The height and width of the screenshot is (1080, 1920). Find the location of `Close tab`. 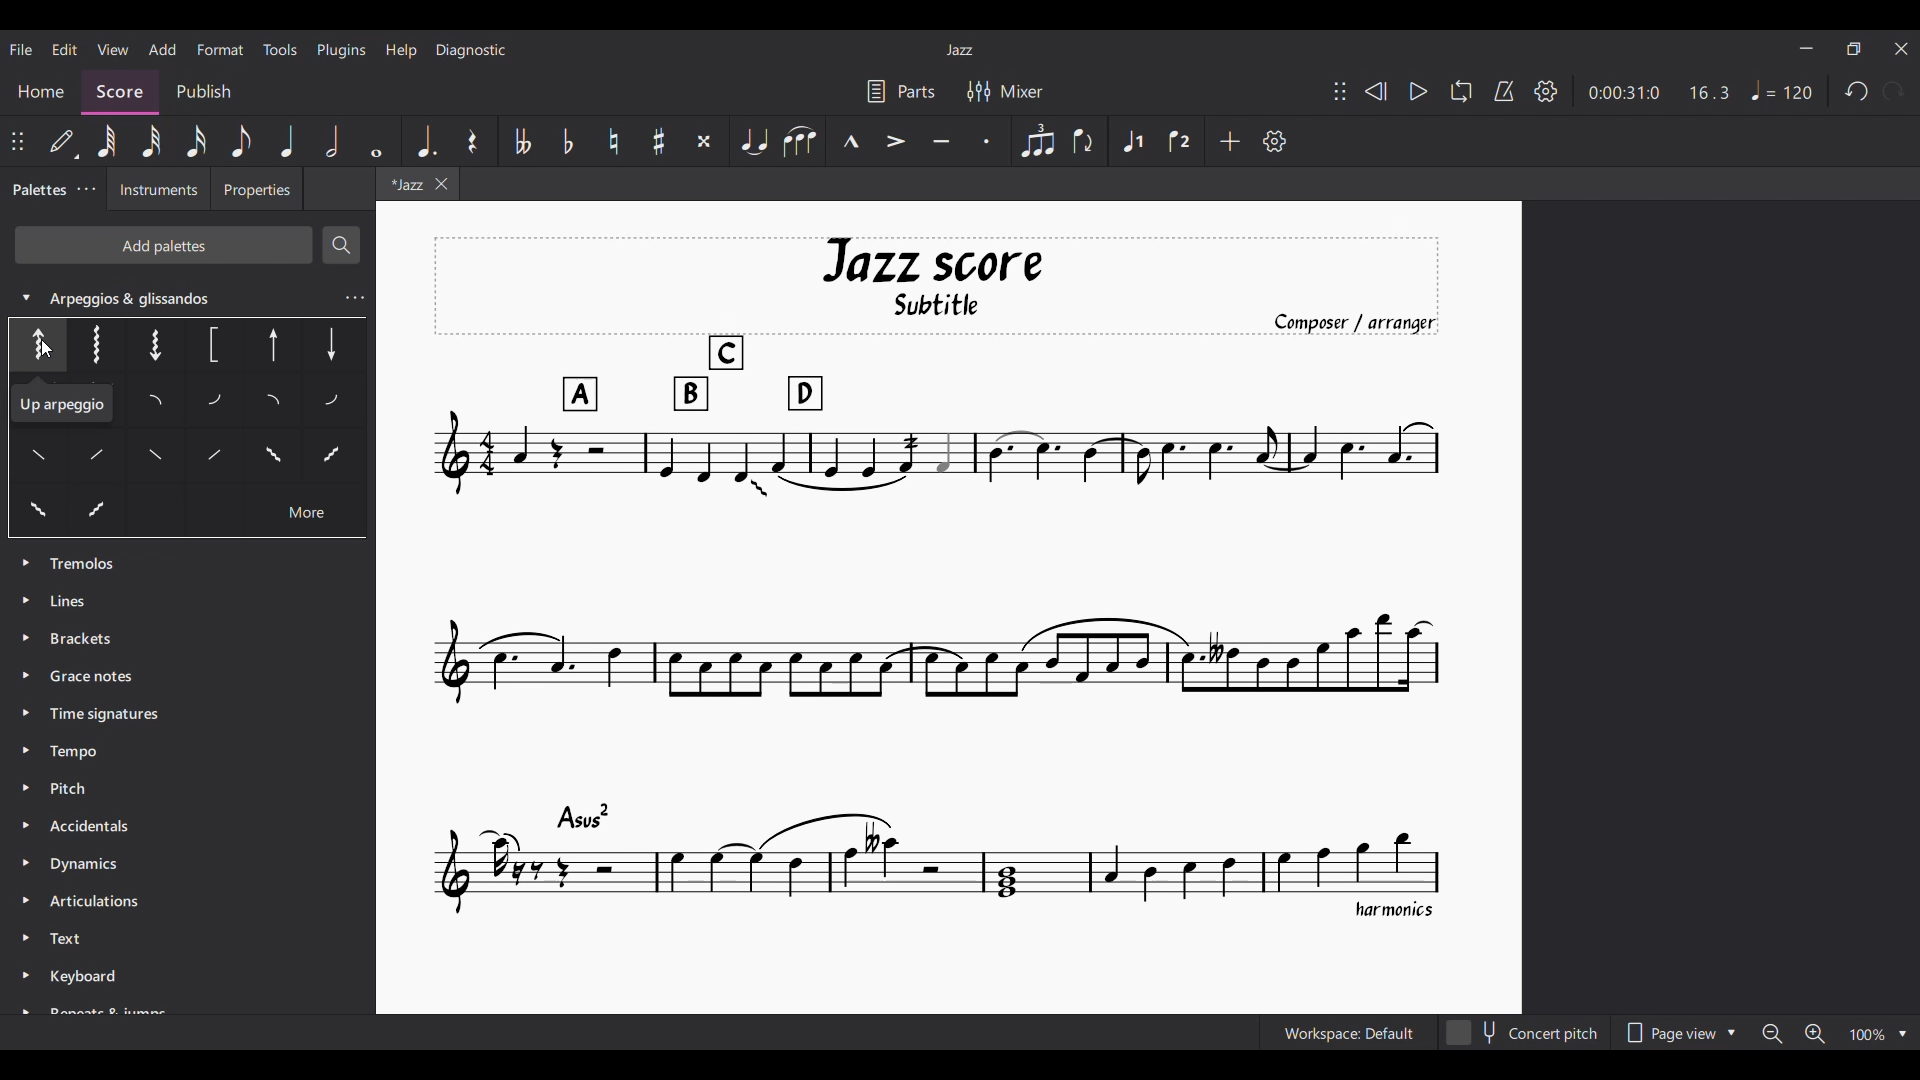

Close tab is located at coordinates (440, 184).